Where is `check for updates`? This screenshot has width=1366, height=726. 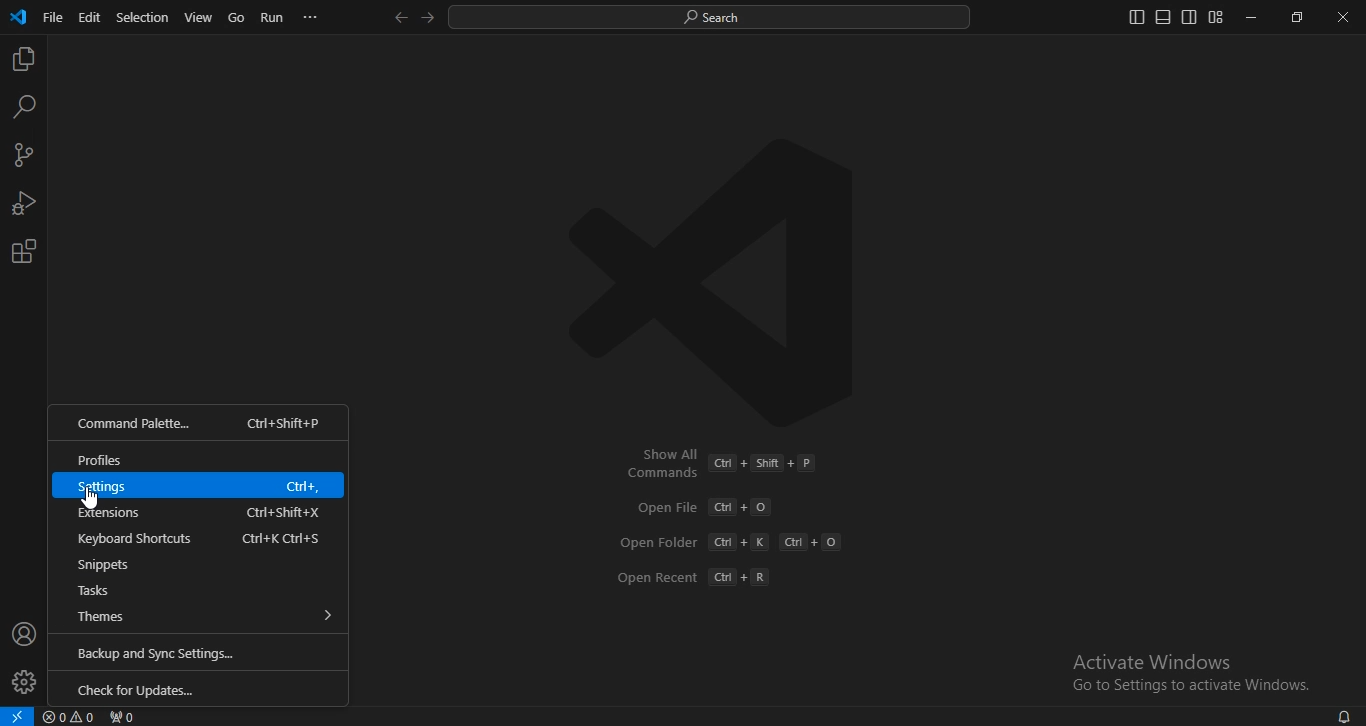 check for updates is located at coordinates (197, 691).